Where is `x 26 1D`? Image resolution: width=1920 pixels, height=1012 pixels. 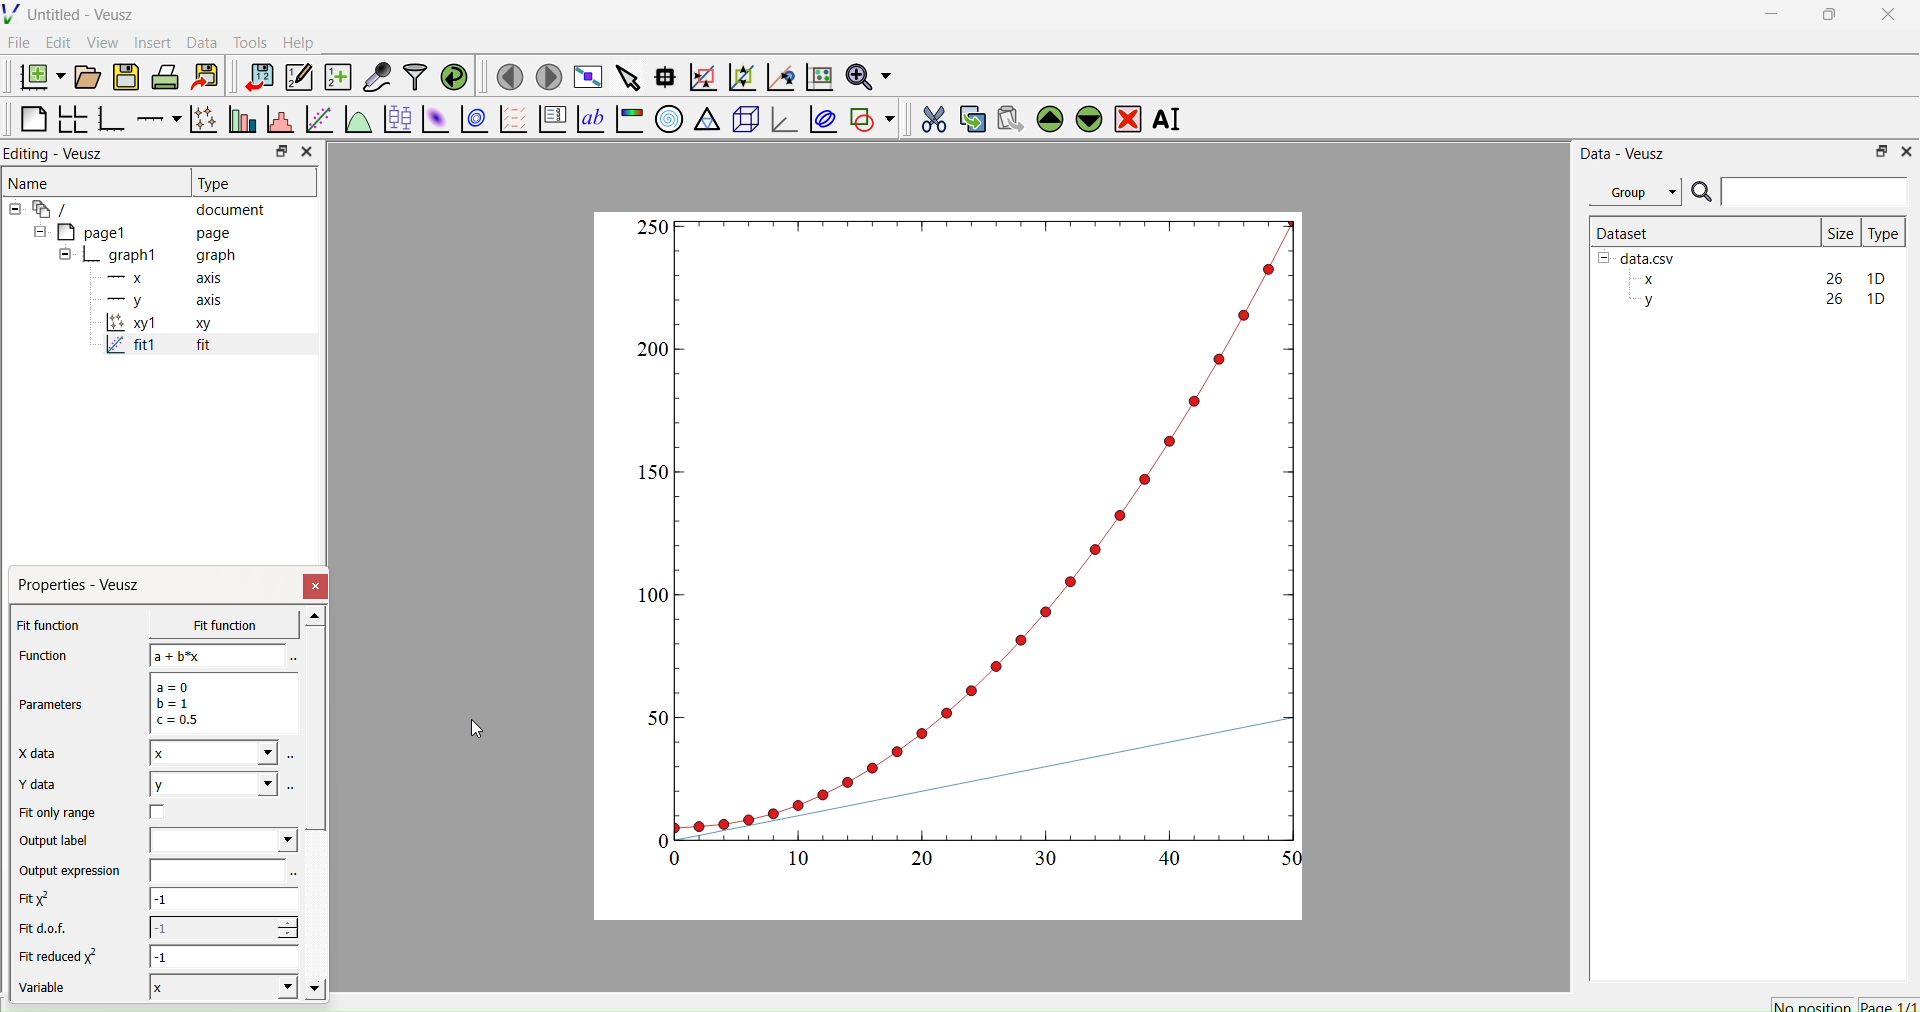 x 26 1D is located at coordinates (1759, 279).